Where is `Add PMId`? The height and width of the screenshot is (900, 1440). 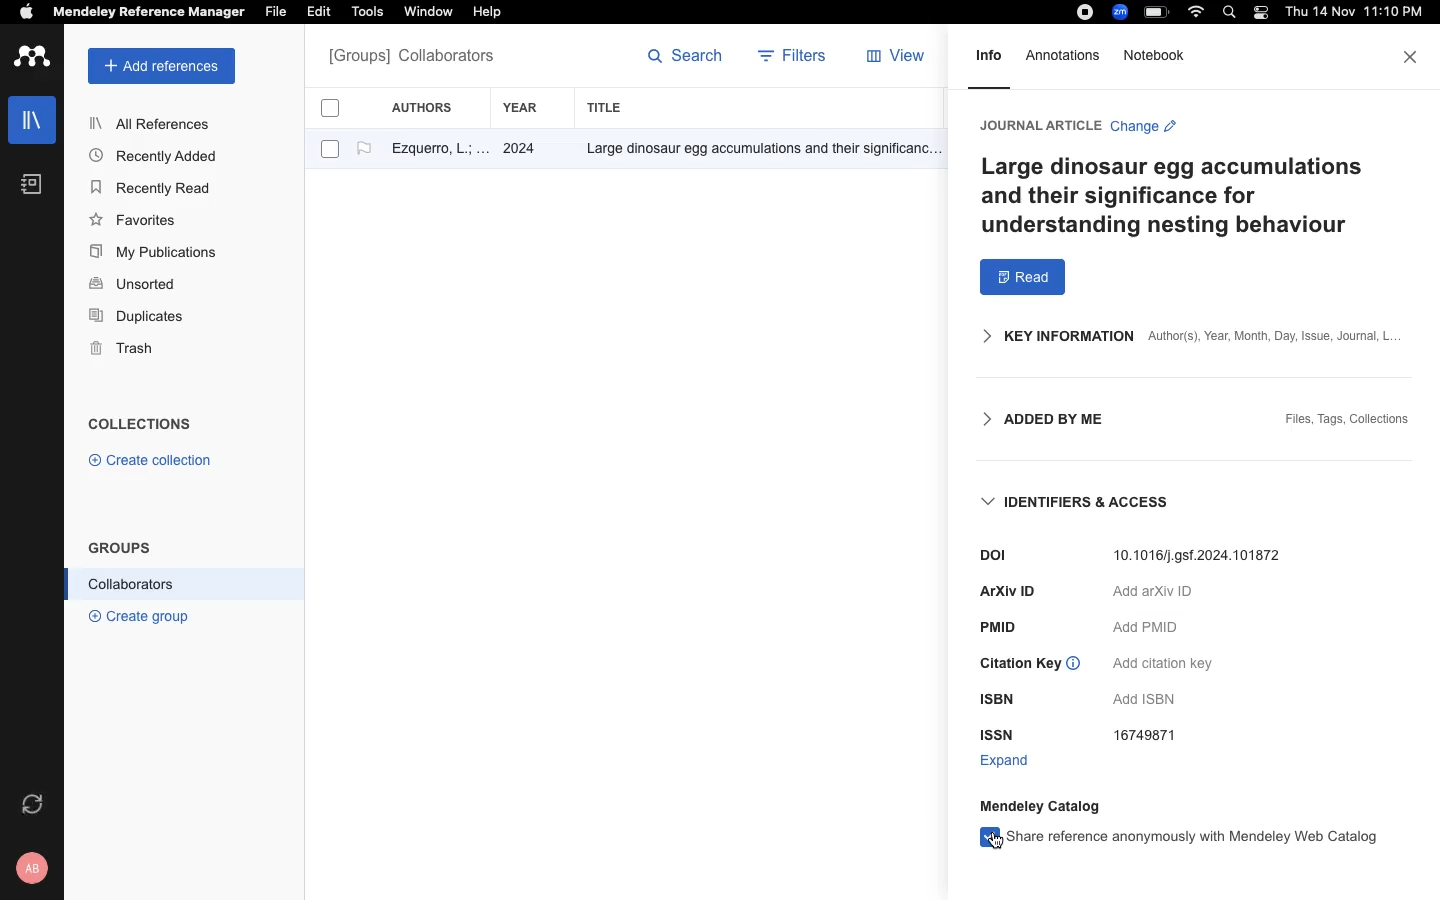 Add PMId is located at coordinates (1148, 627).